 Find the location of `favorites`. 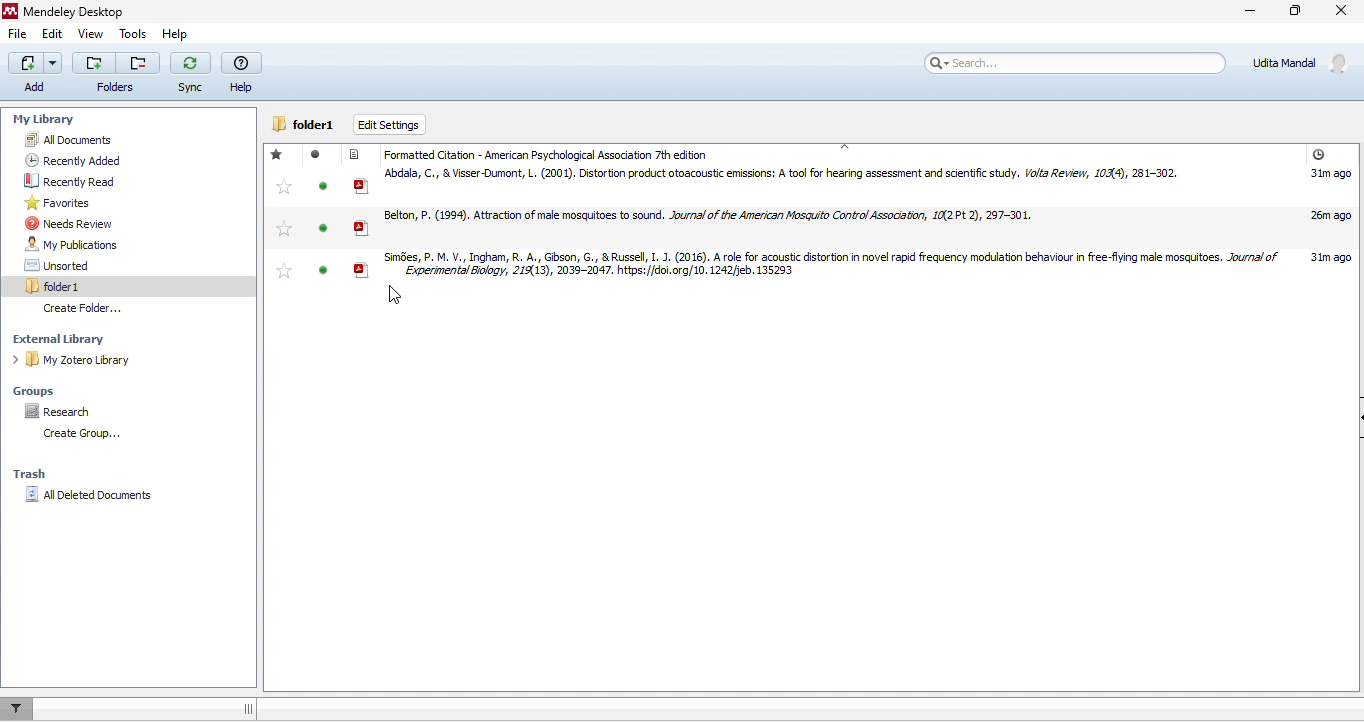

favorites is located at coordinates (57, 203).